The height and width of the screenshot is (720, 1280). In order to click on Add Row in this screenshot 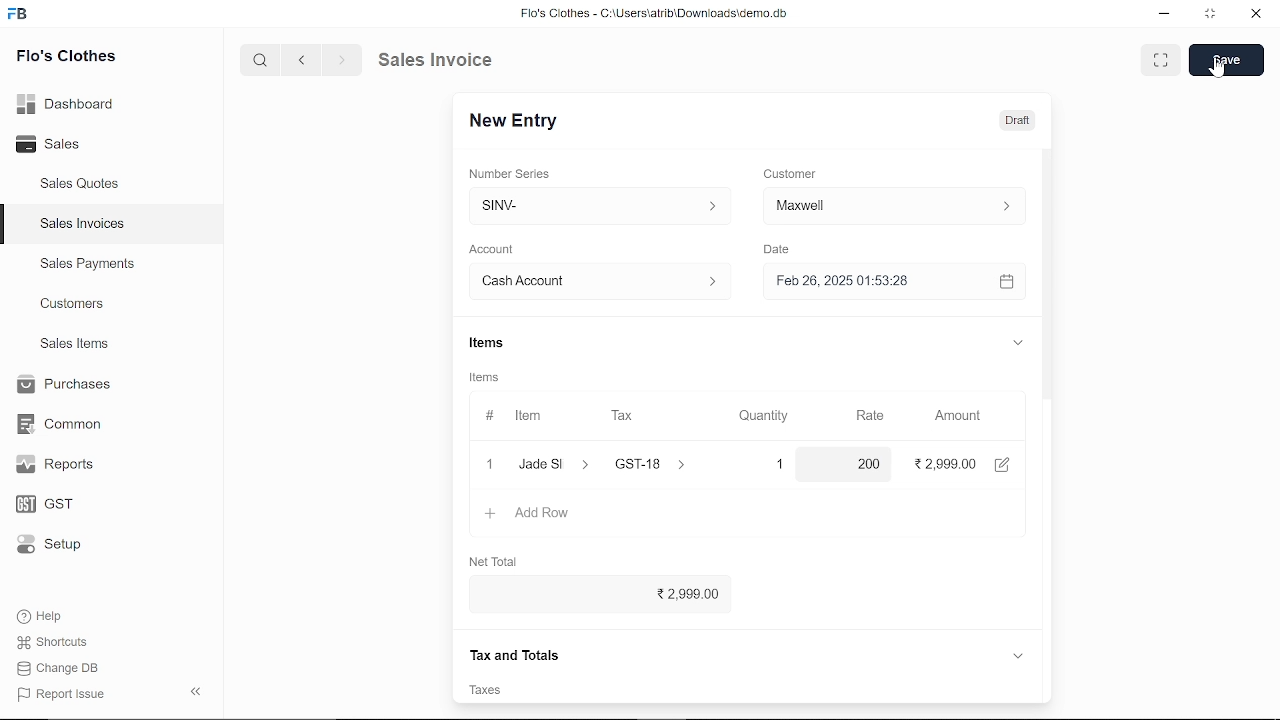, I will do `click(529, 514)`.